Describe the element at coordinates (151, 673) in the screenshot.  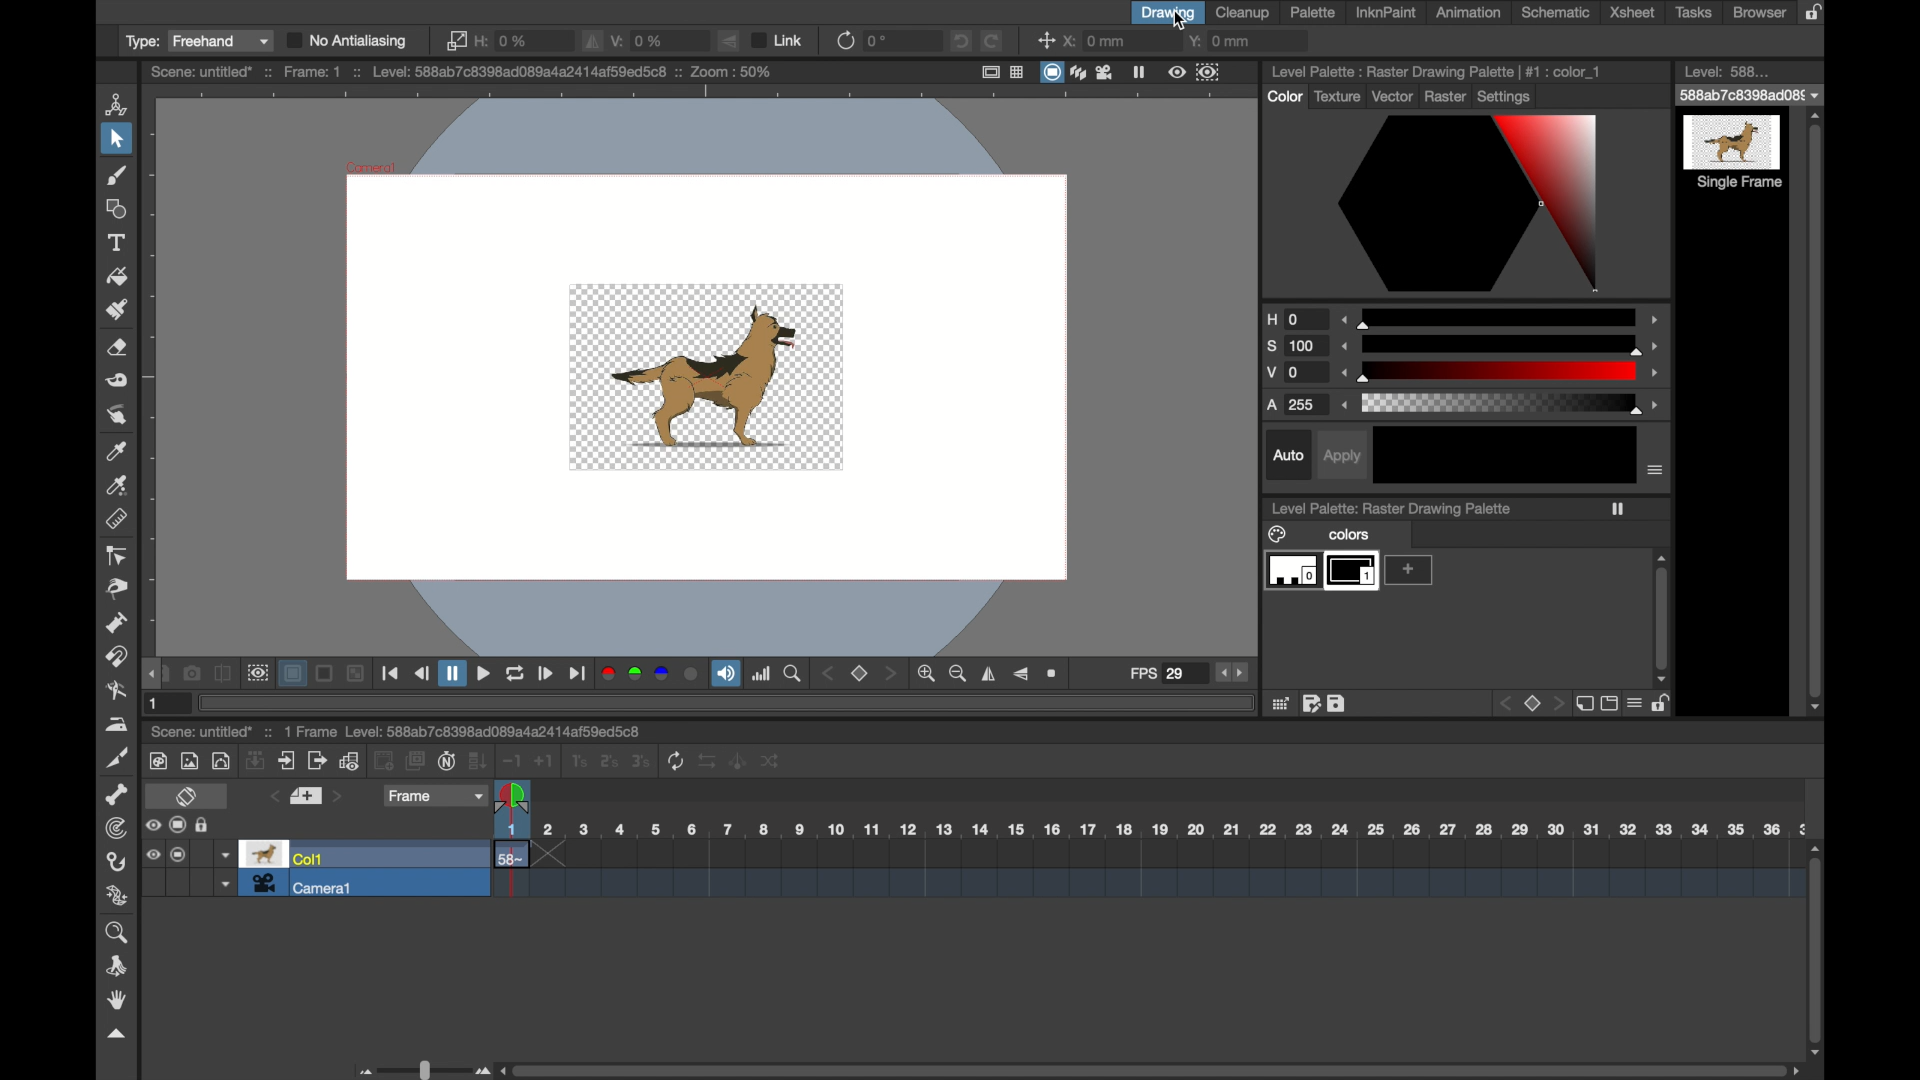
I see `drag handle` at that location.